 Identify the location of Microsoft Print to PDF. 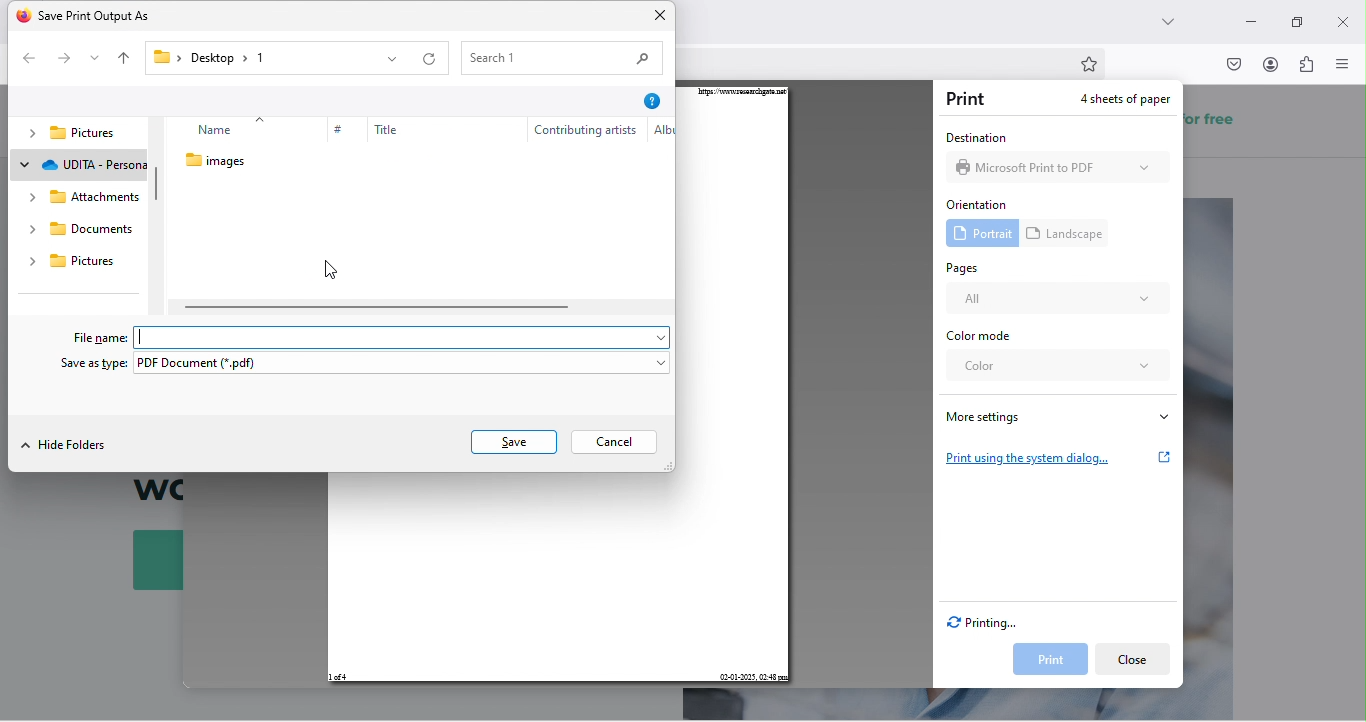
(1052, 168).